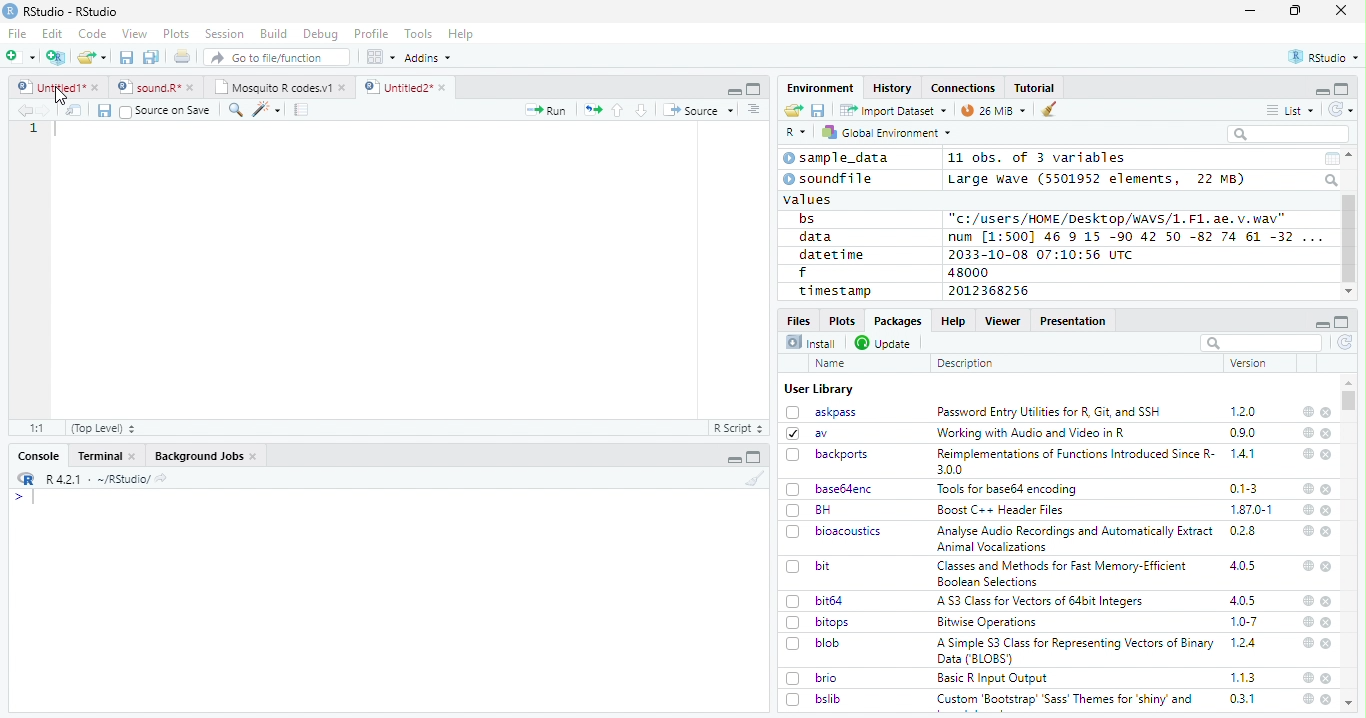 The height and width of the screenshot is (718, 1366). Describe the element at coordinates (992, 291) in the screenshot. I see `2012368256` at that location.